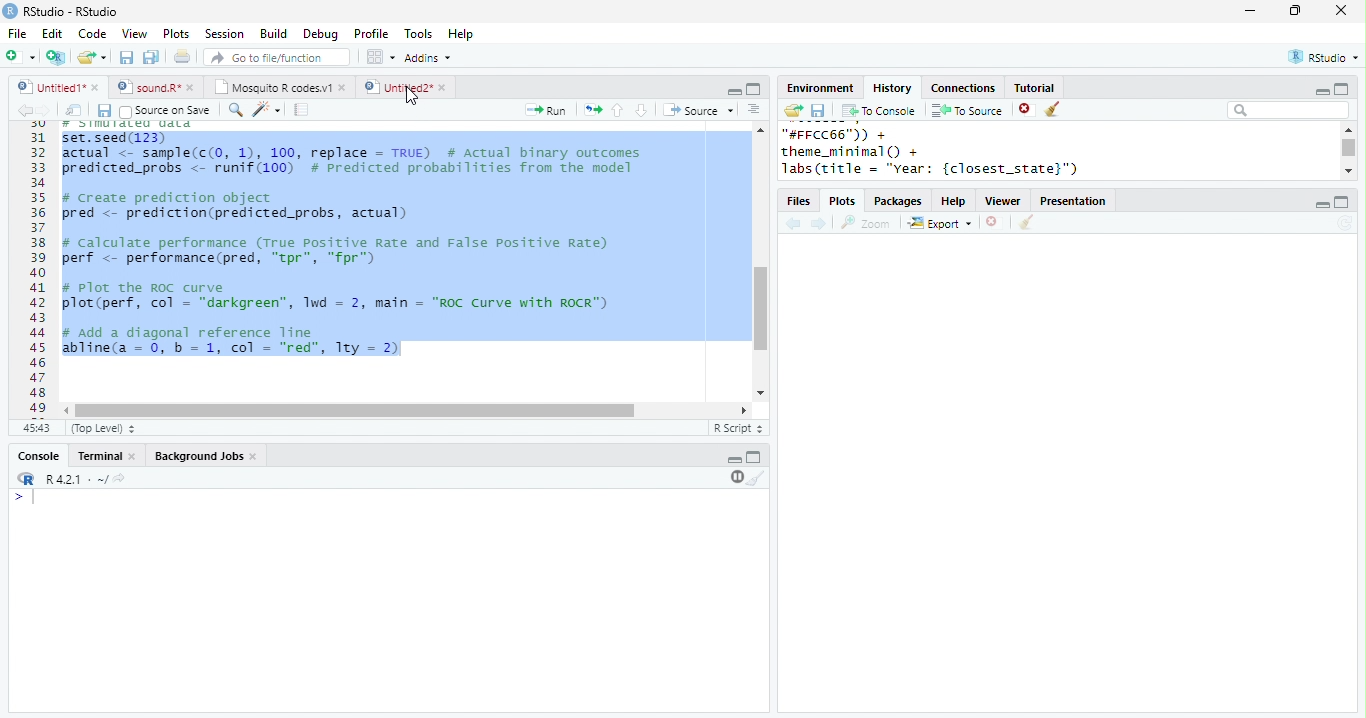 Image resolution: width=1366 pixels, height=718 pixels. What do you see at coordinates (1345, 223) in the screenshot?
I see `refresh` at bounding box center [1345, 223].